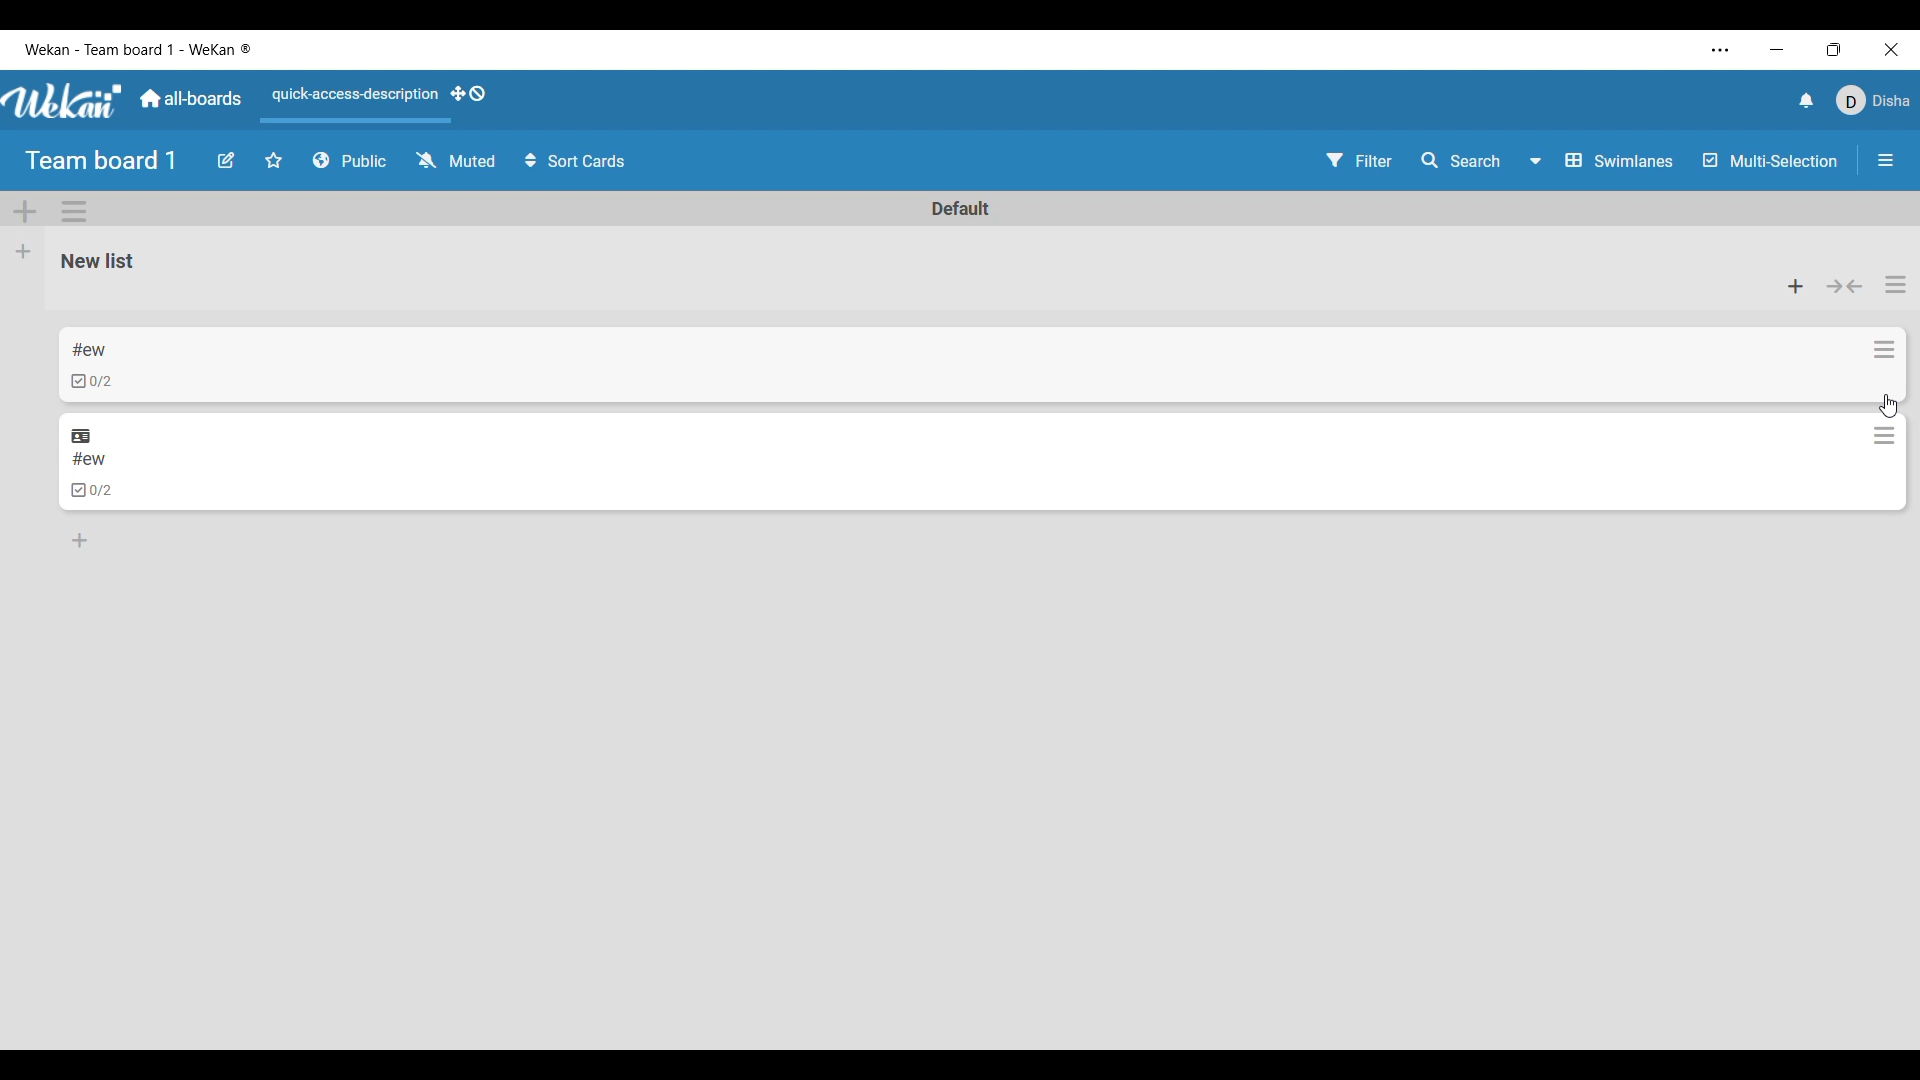 Image resolution: width=1920 pixels, height=1080 pixels. What do you see at coordinates (1806, 100) in the screenshot?
I see `Notifications` at bounding box center [1806, 100].